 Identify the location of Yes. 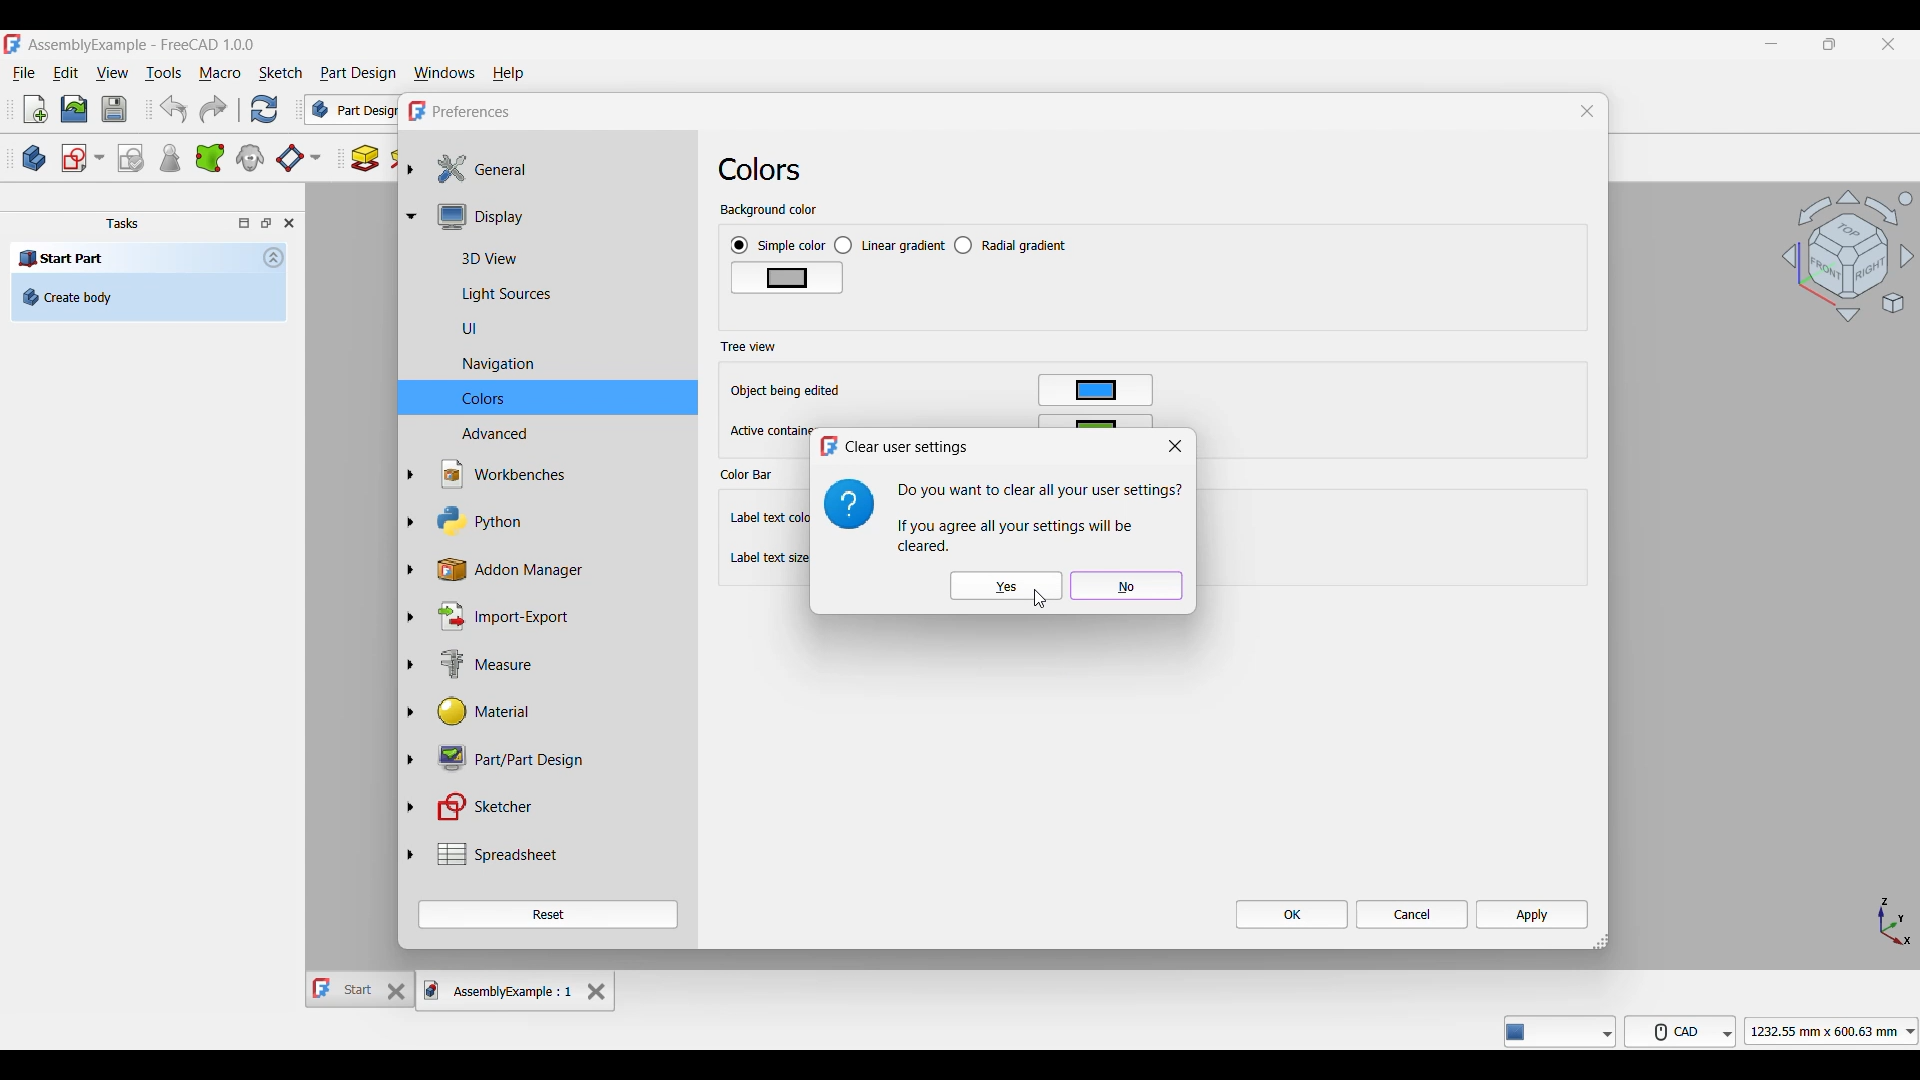
(1007, 585).